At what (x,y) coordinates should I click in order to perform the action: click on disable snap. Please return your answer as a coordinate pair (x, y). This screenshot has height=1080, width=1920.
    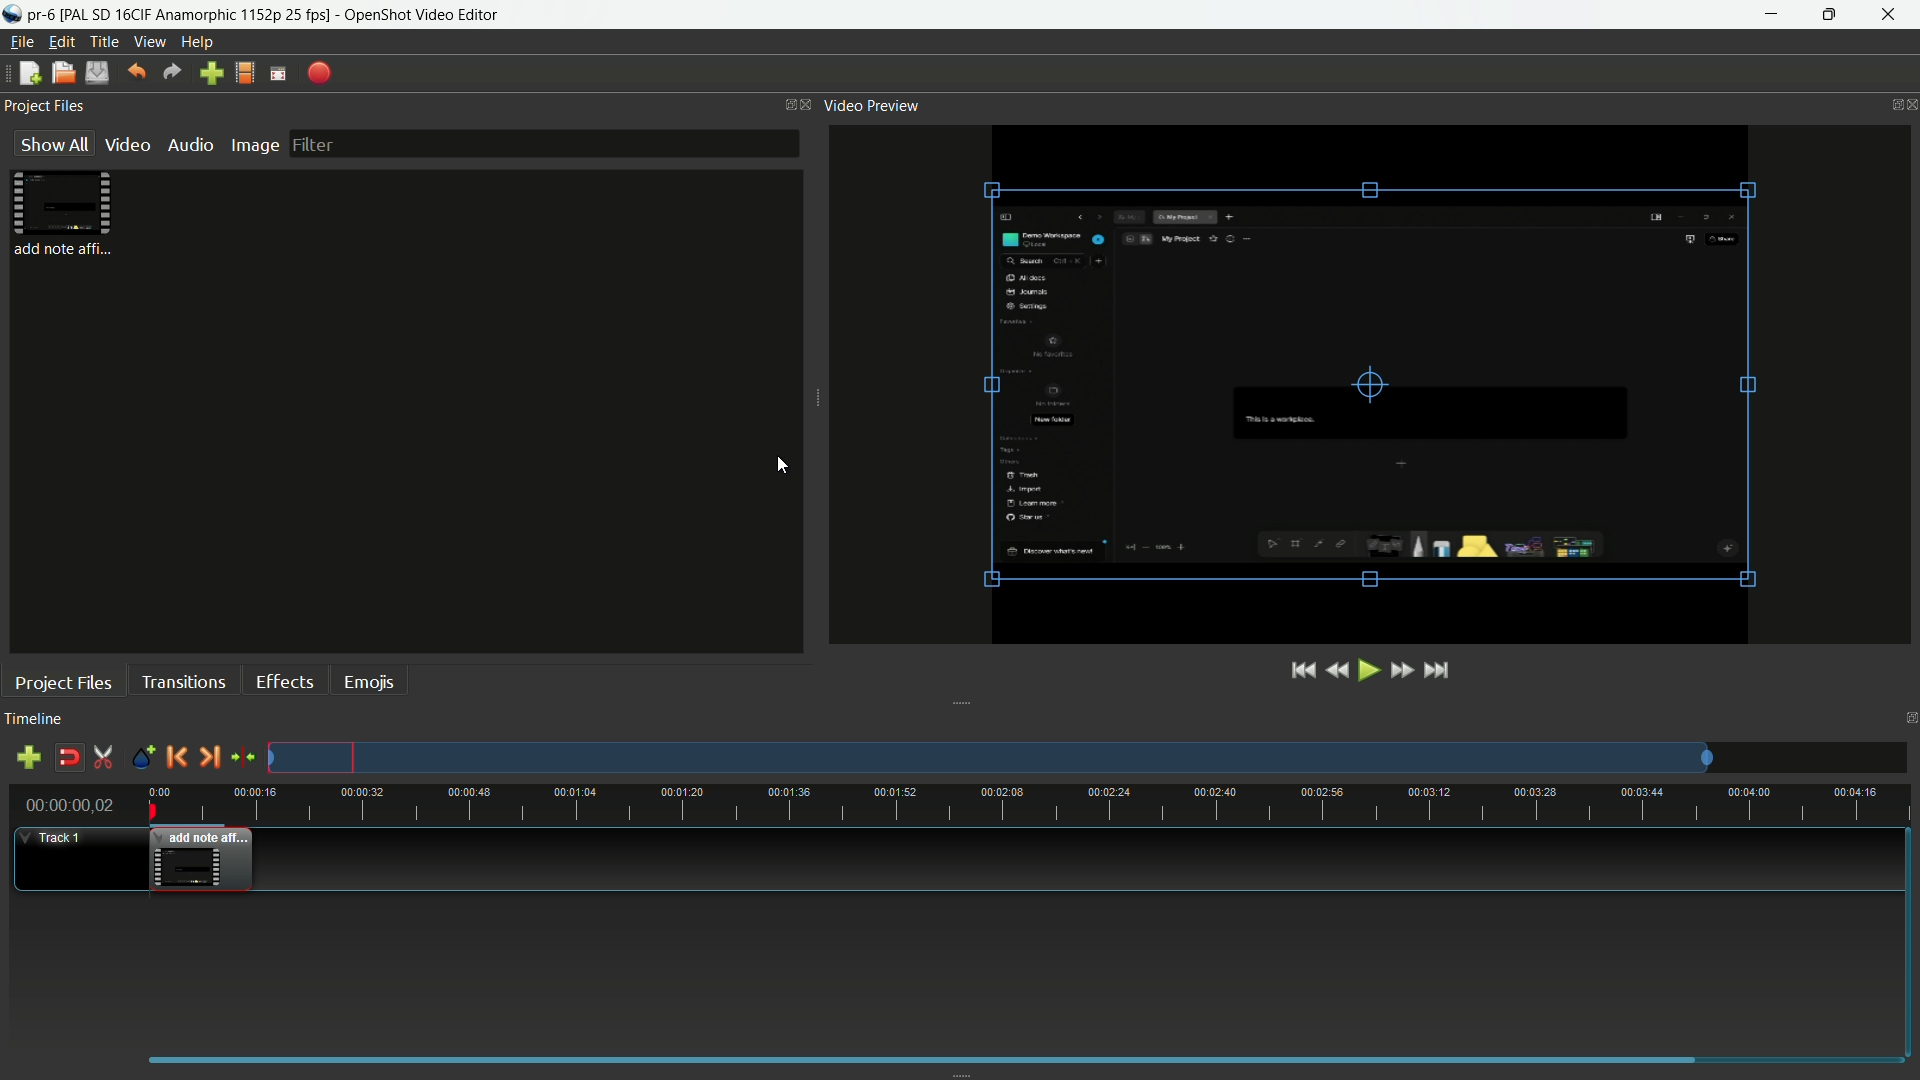
    Looking at the image, I should click on (68, 757).